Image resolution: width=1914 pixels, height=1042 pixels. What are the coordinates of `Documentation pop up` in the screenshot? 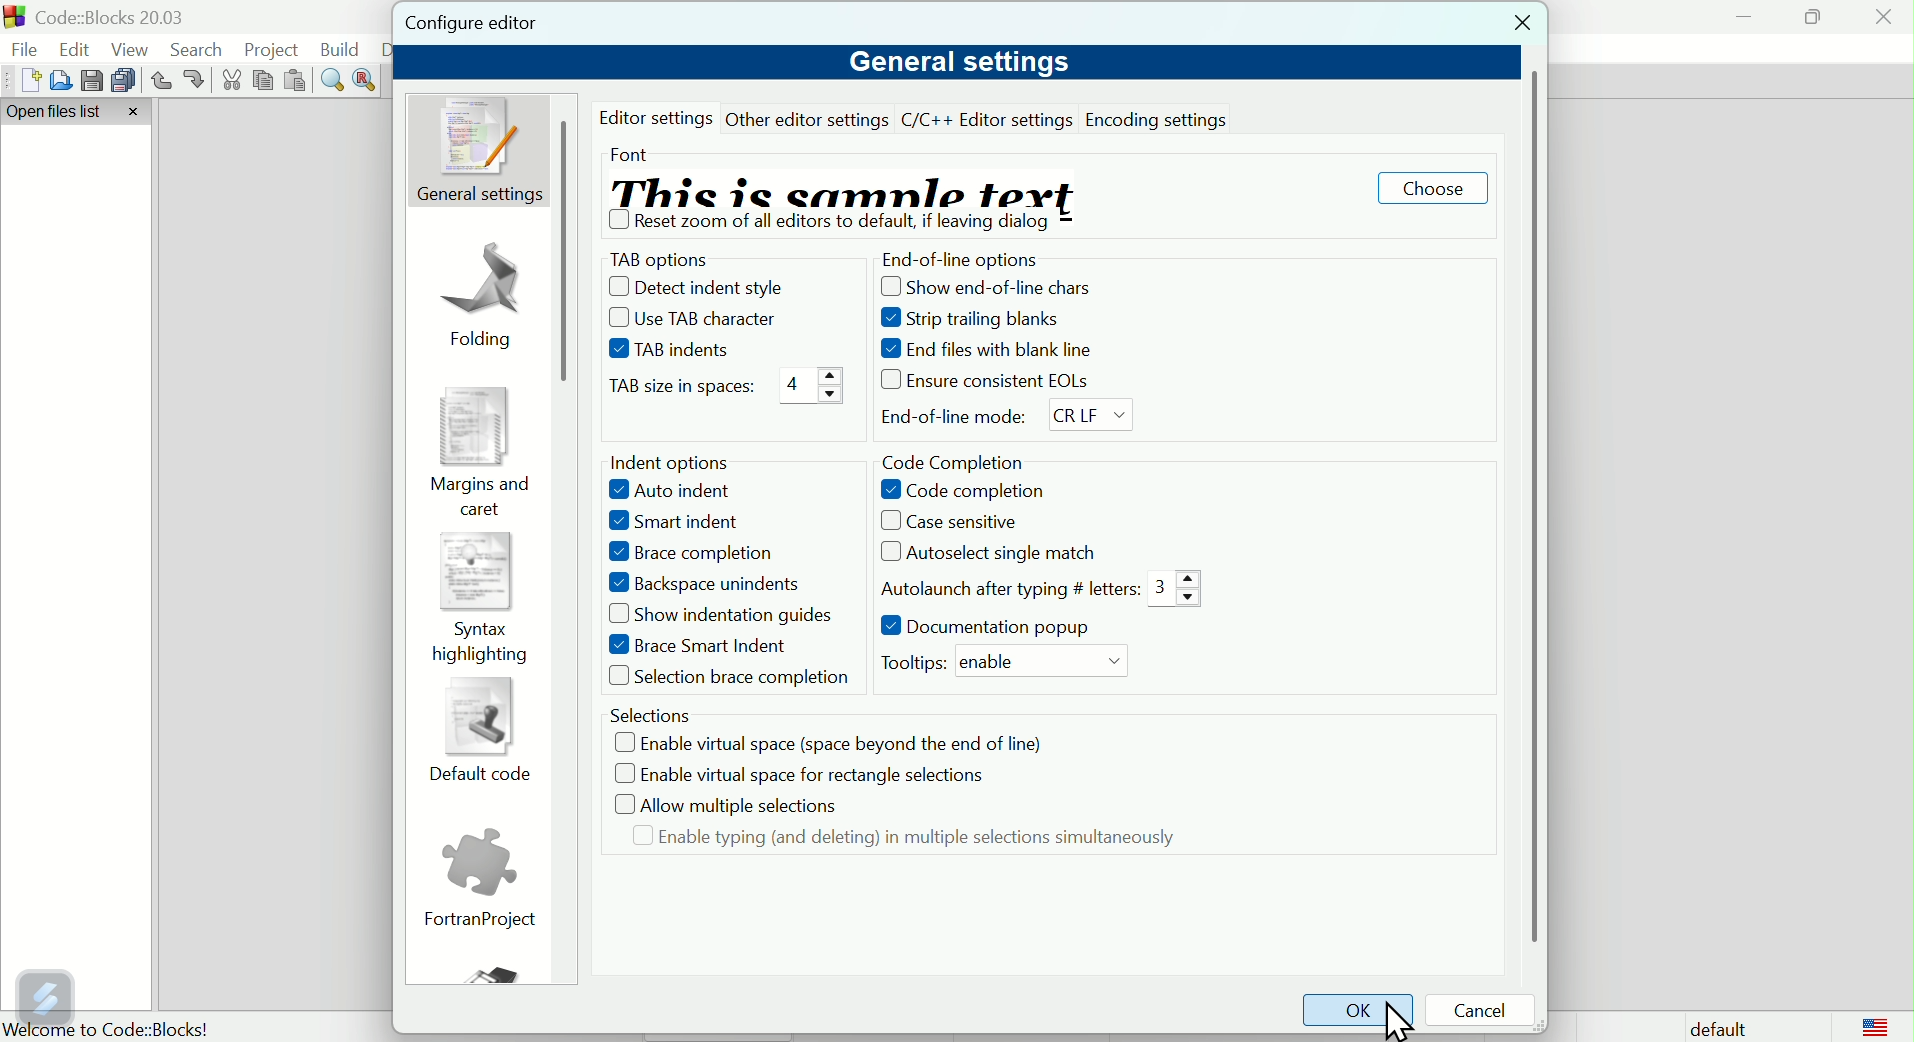 It's located at (991, 626).